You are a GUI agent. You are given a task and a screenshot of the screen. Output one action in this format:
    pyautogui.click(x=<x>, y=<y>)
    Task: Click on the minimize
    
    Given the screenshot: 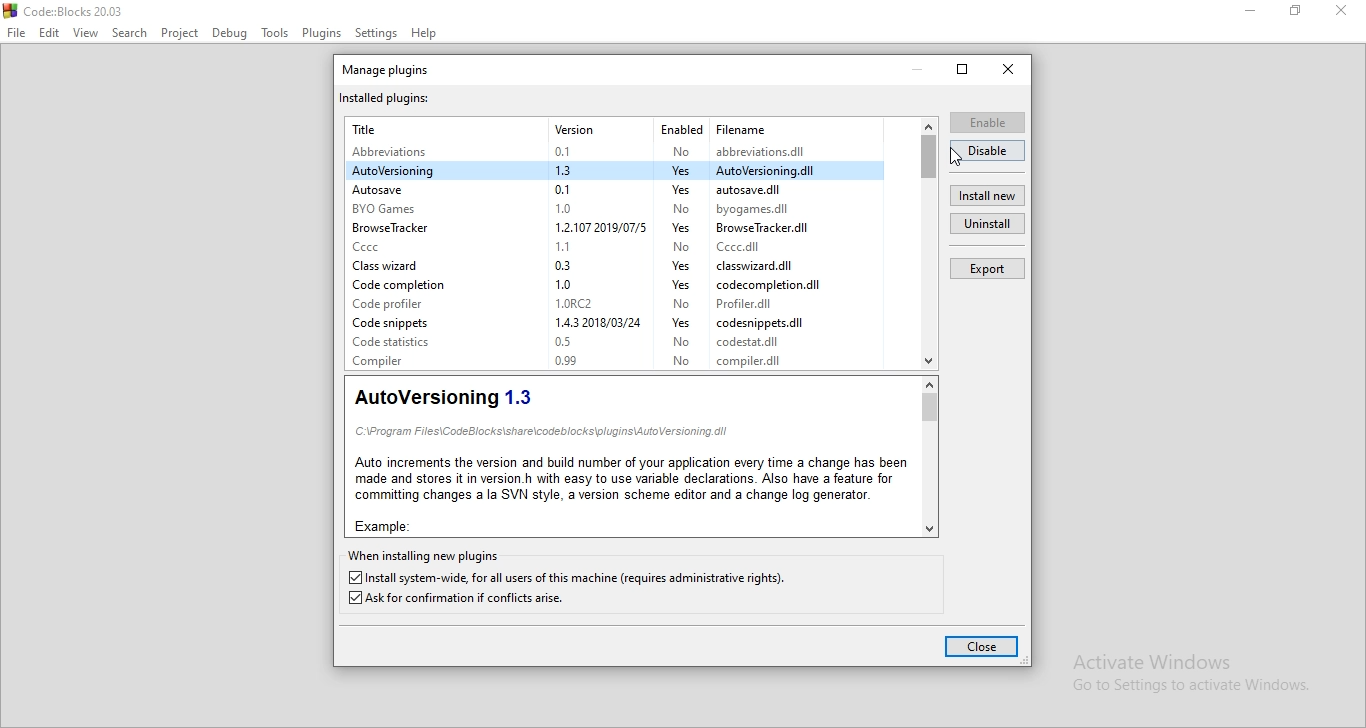 What is the action you would take?
    pyautogui.click(x=918, y=69)
    